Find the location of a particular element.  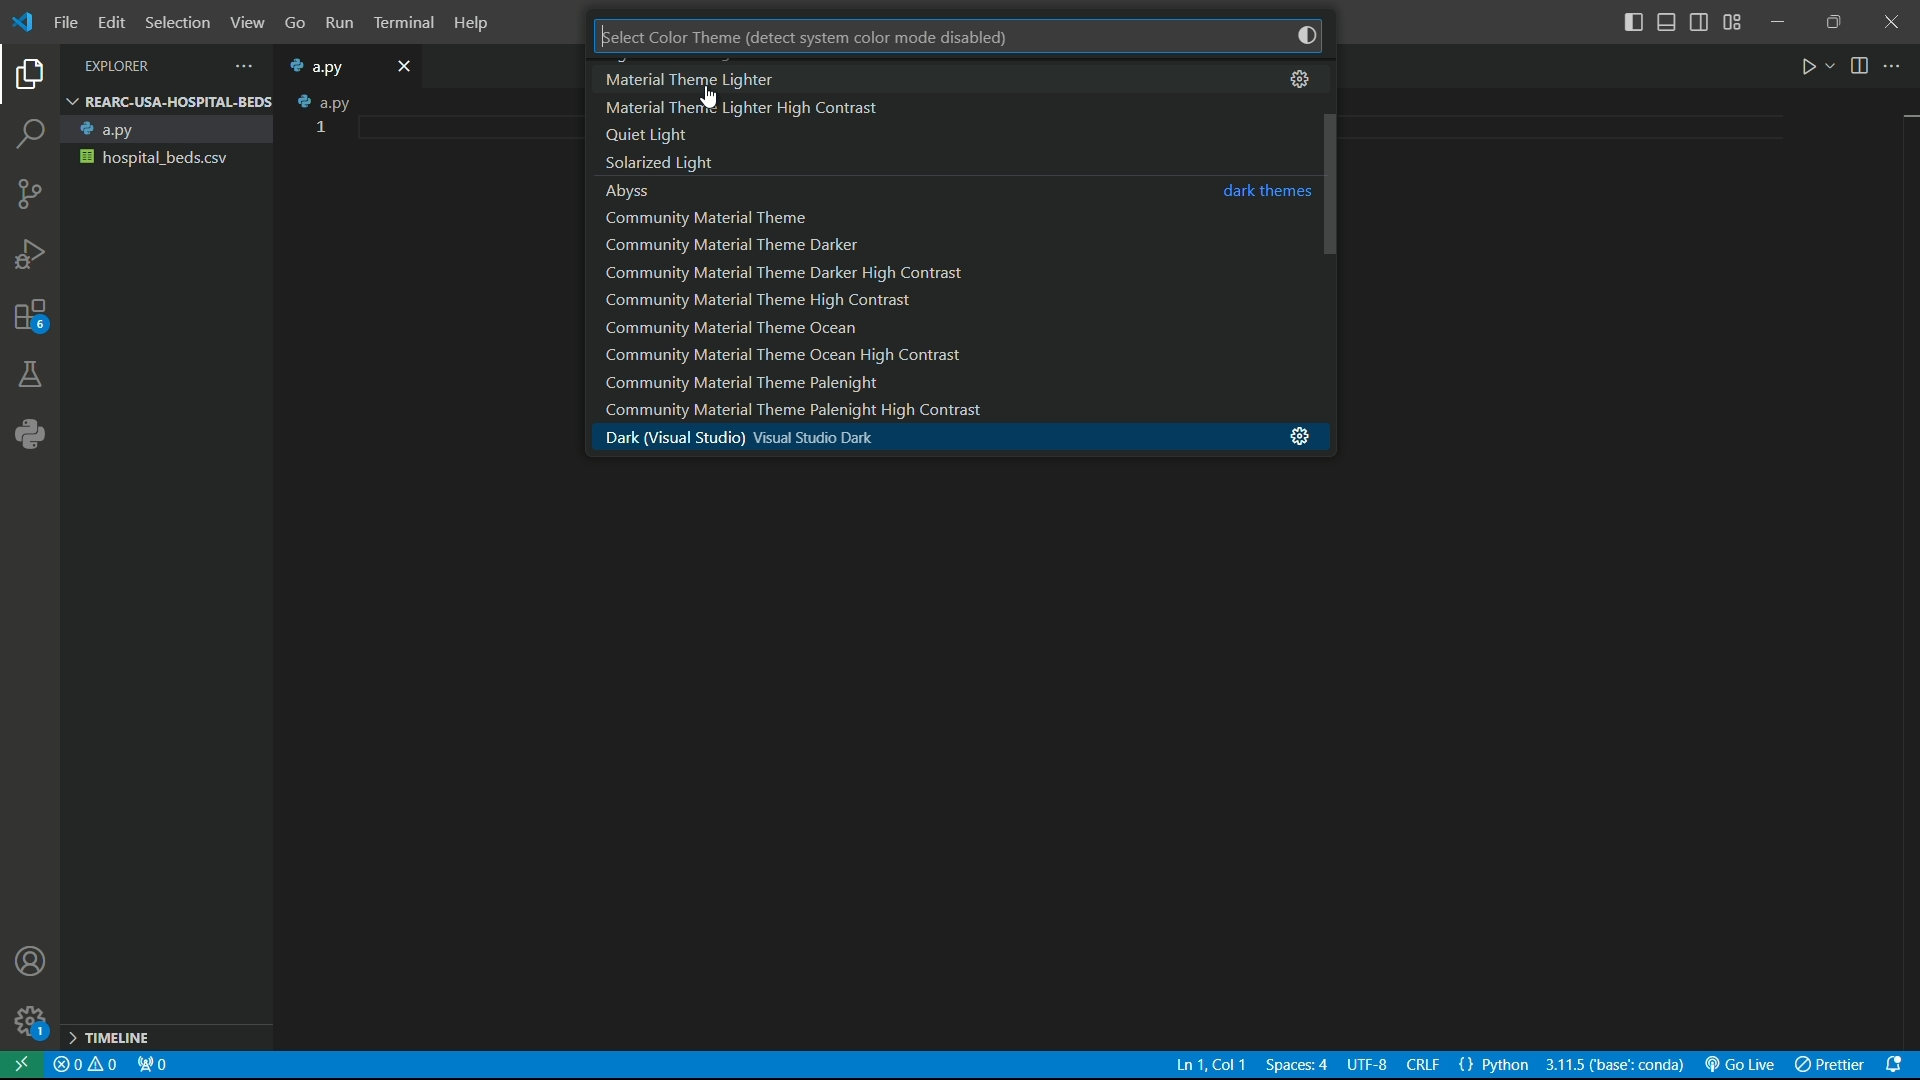

‘Community Material Theme Darker is located at coordinates (745, 243).